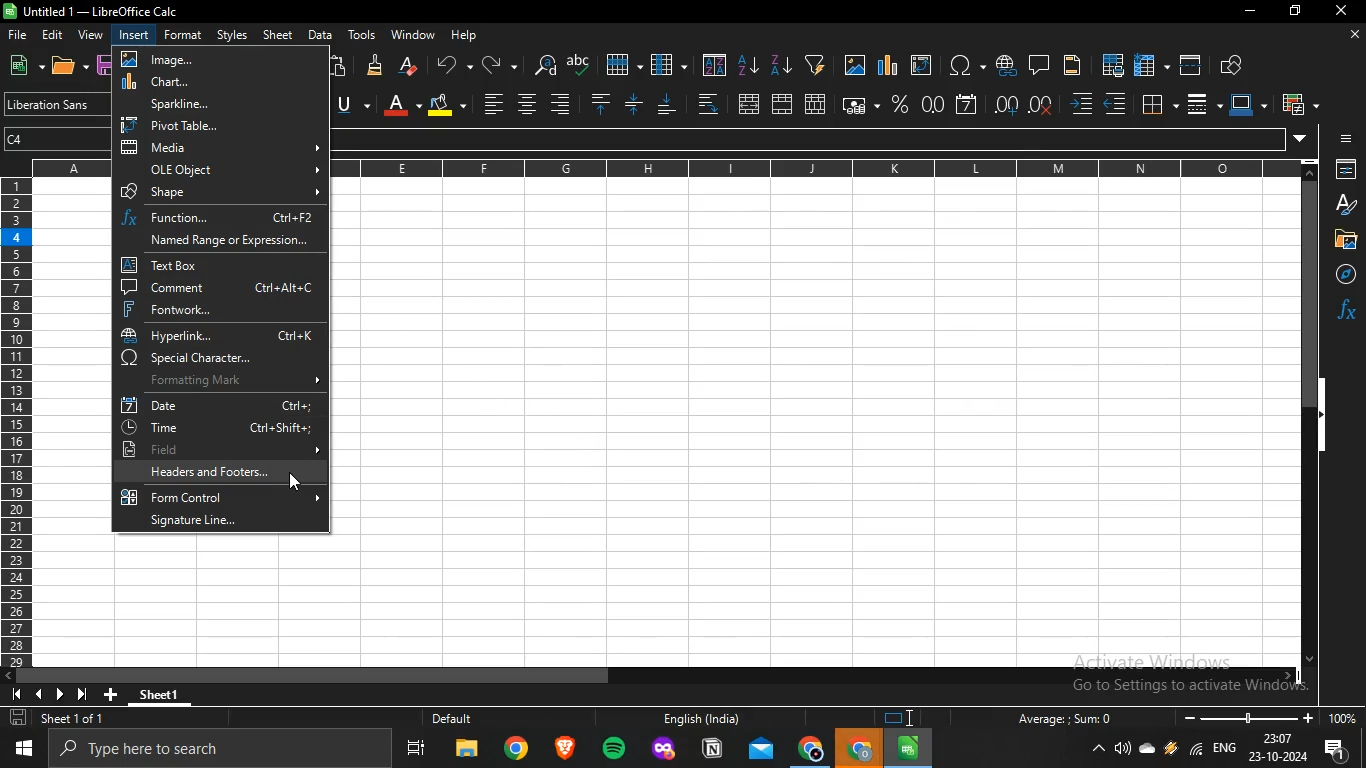 The height and width of the screenshot is (768, 1366). I want to click on function, so click(220, 216).